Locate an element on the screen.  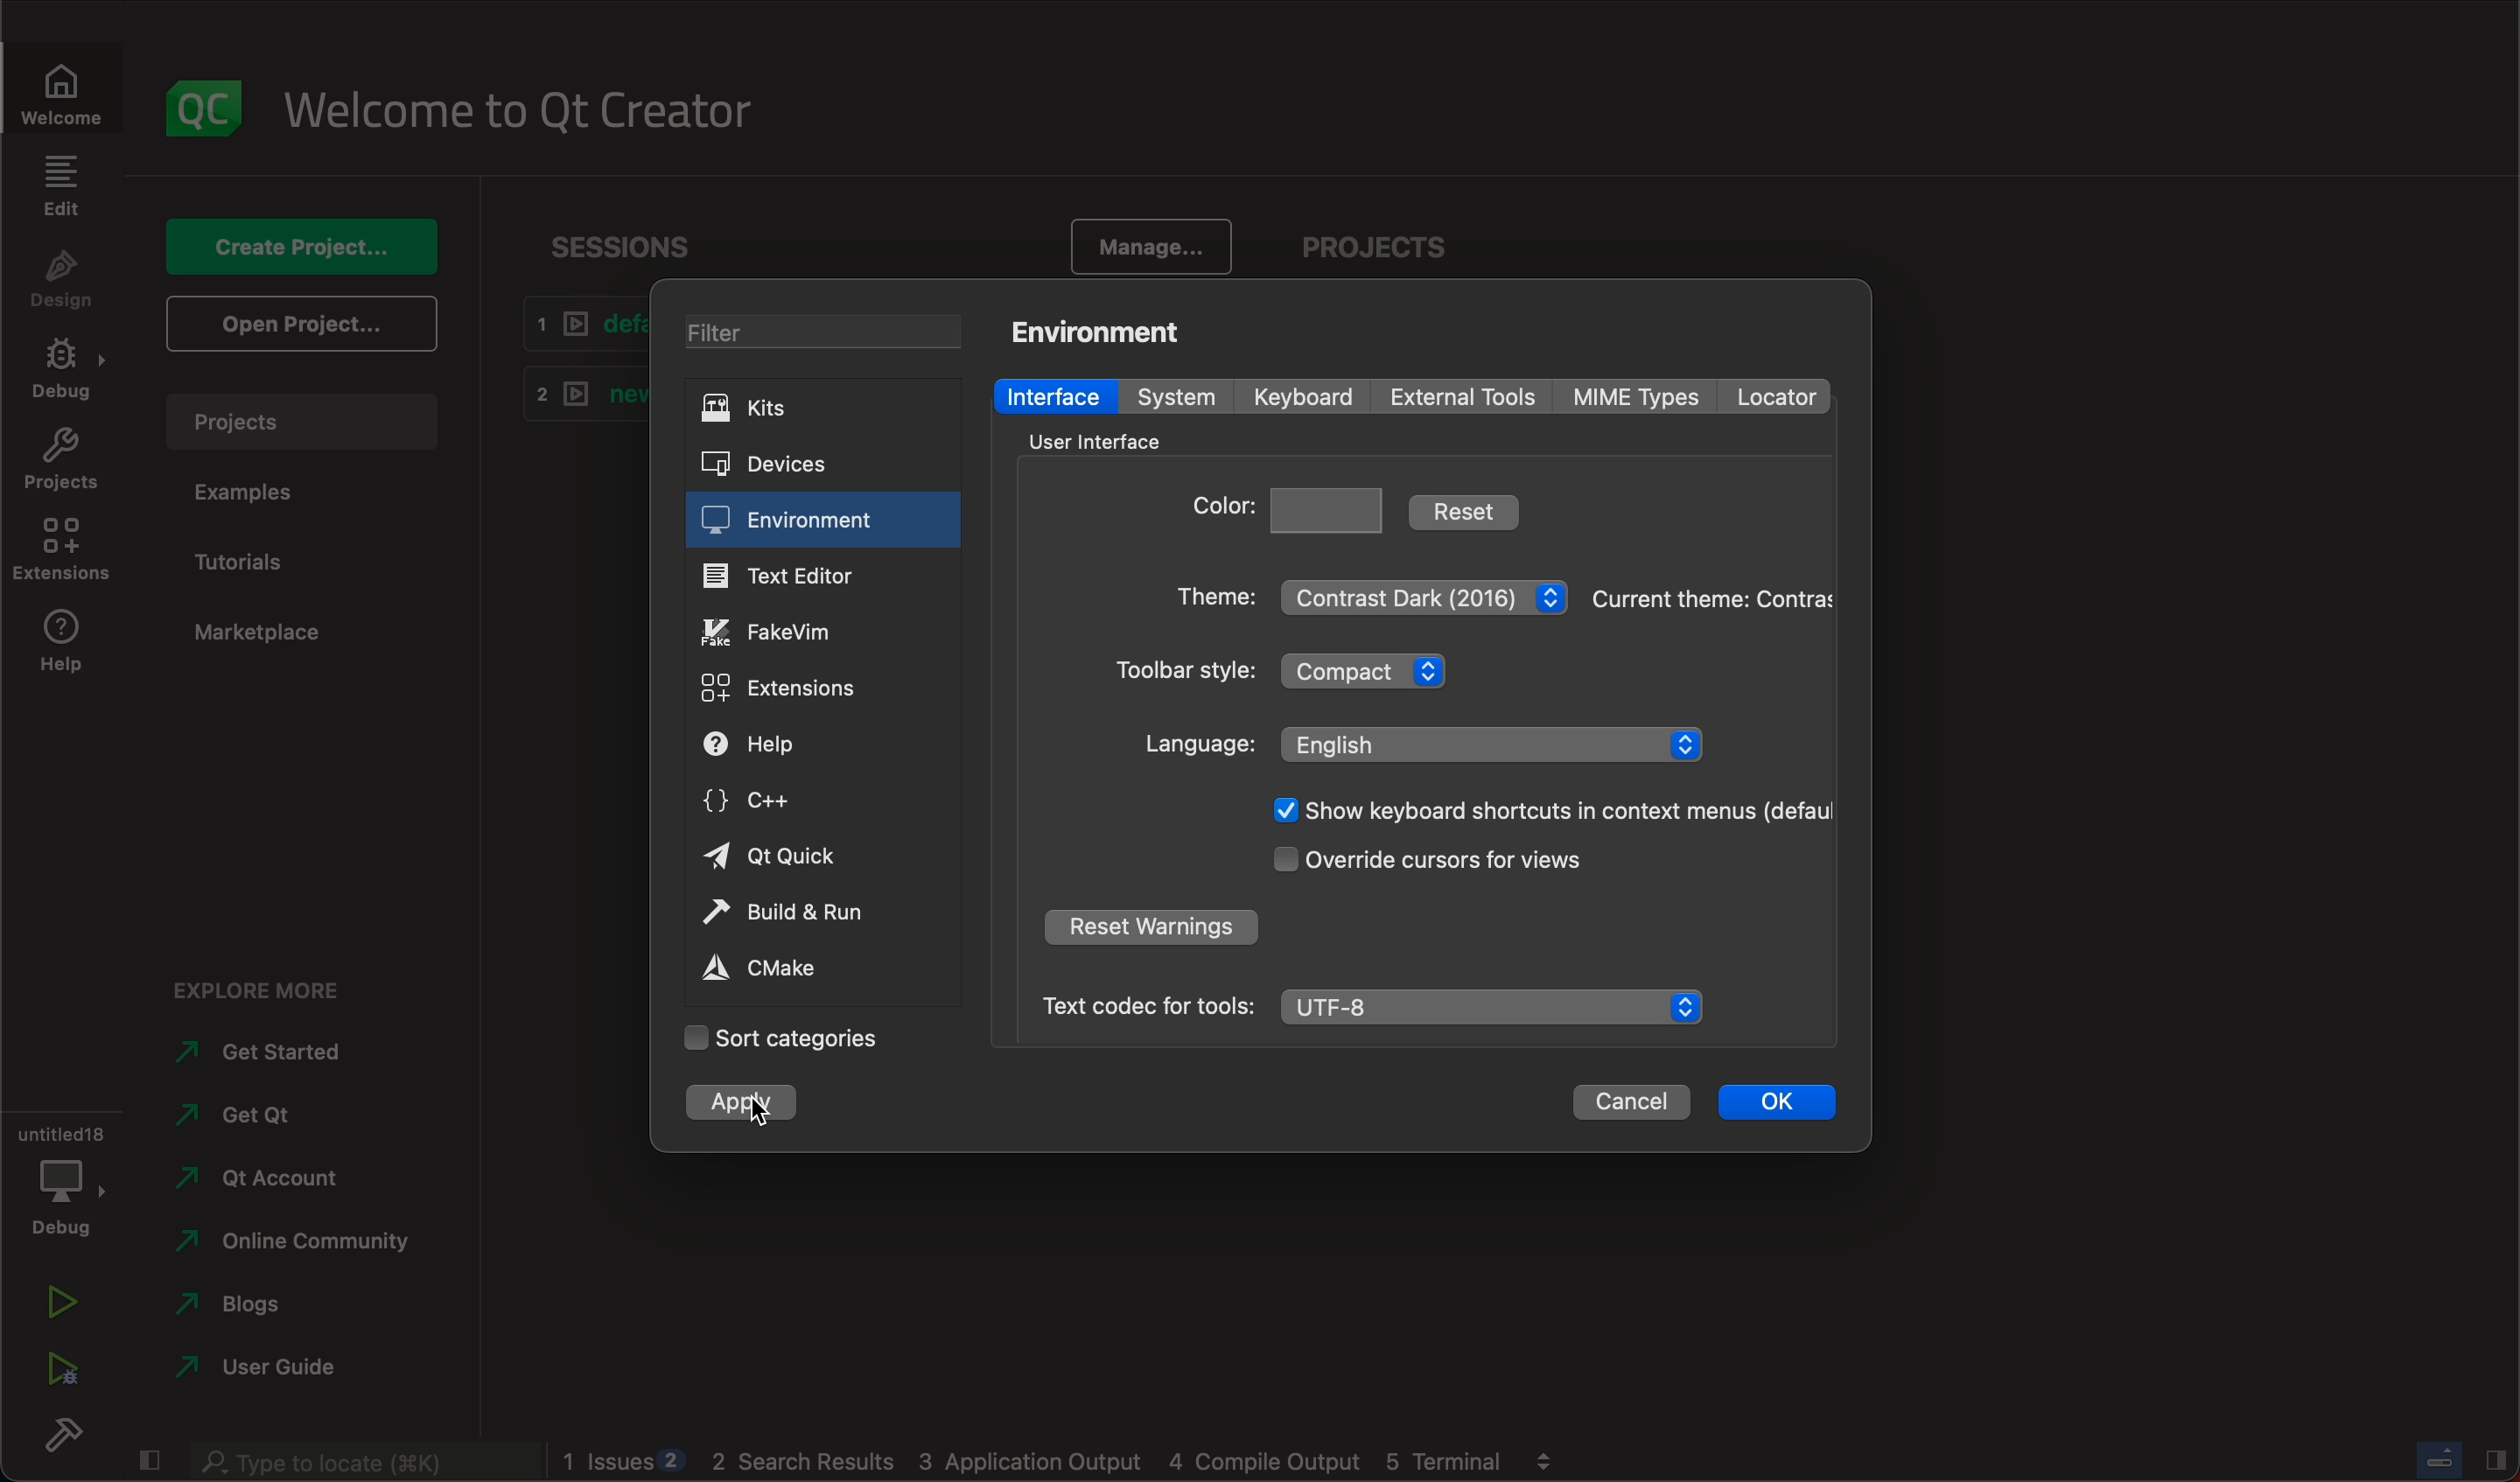
 is located at coordinates (1541, 811).